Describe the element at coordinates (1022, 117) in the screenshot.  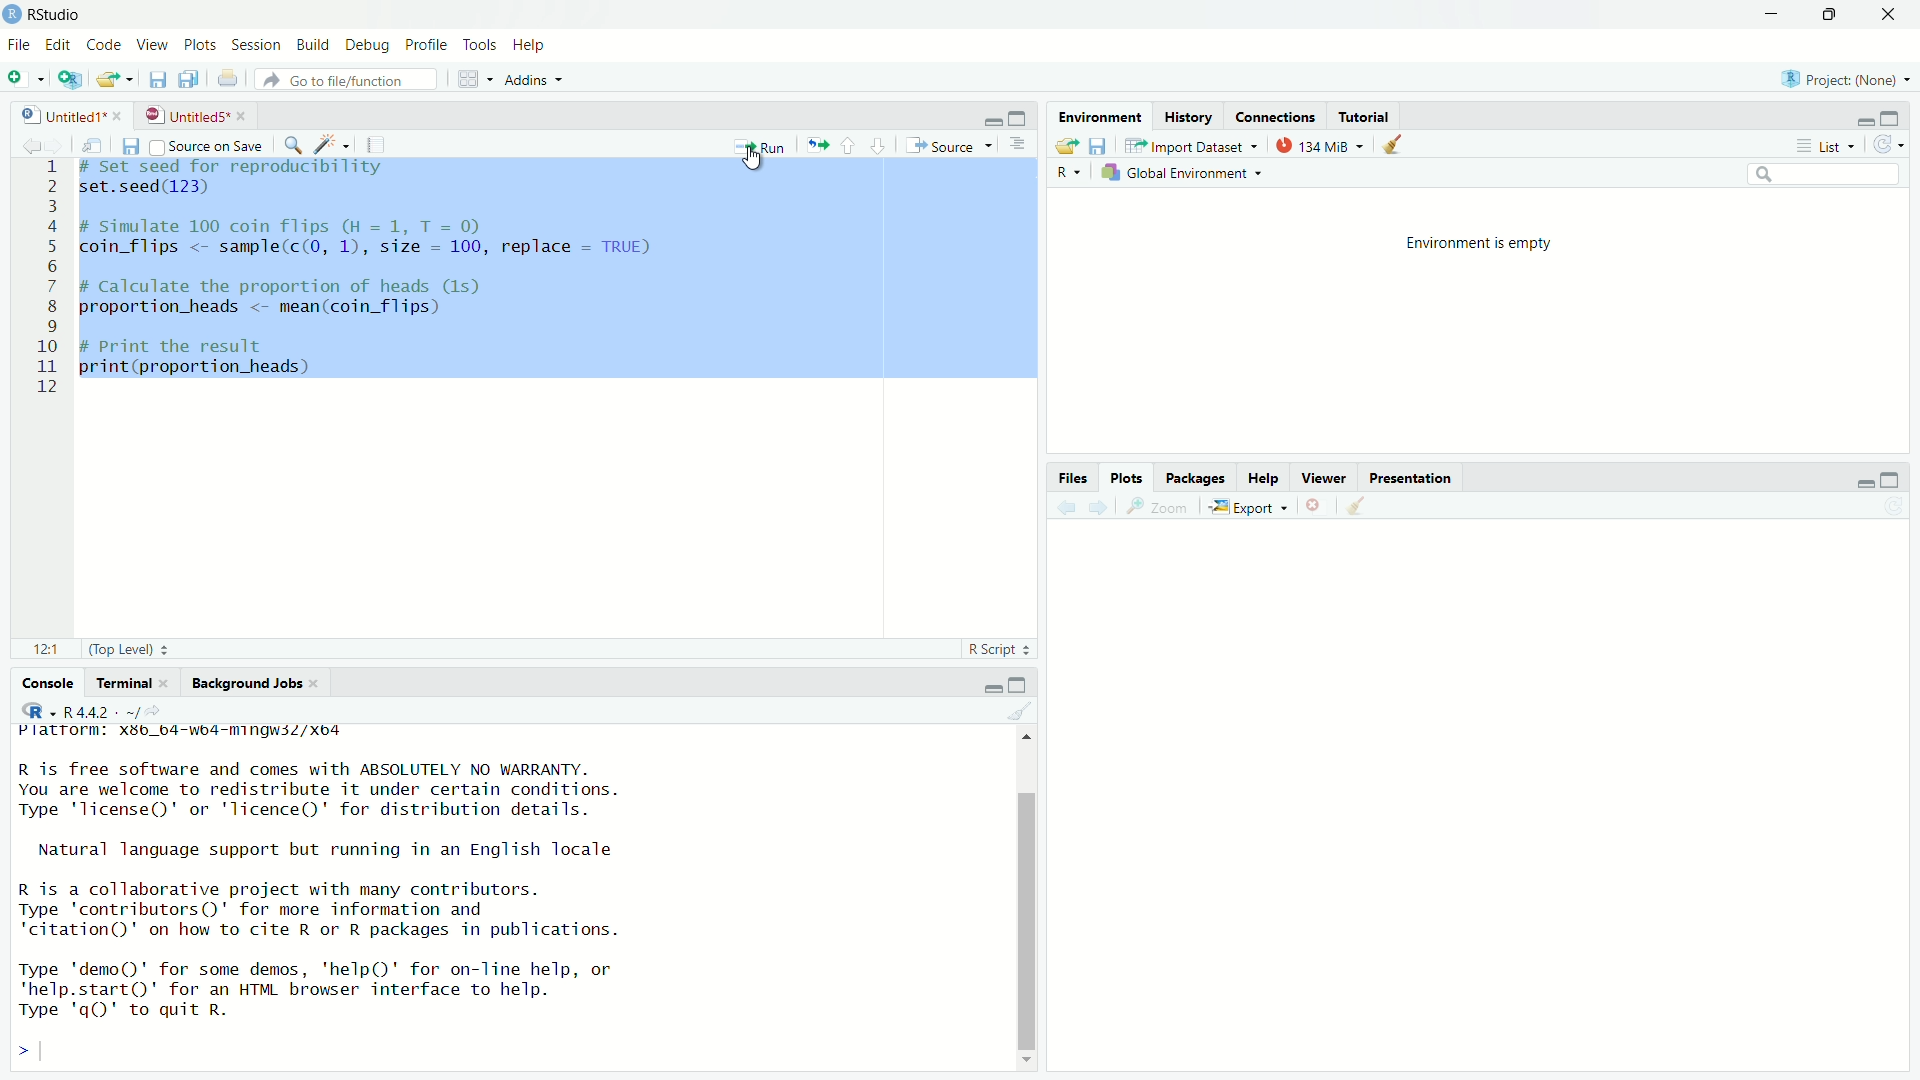
I see `maximize` at that location.